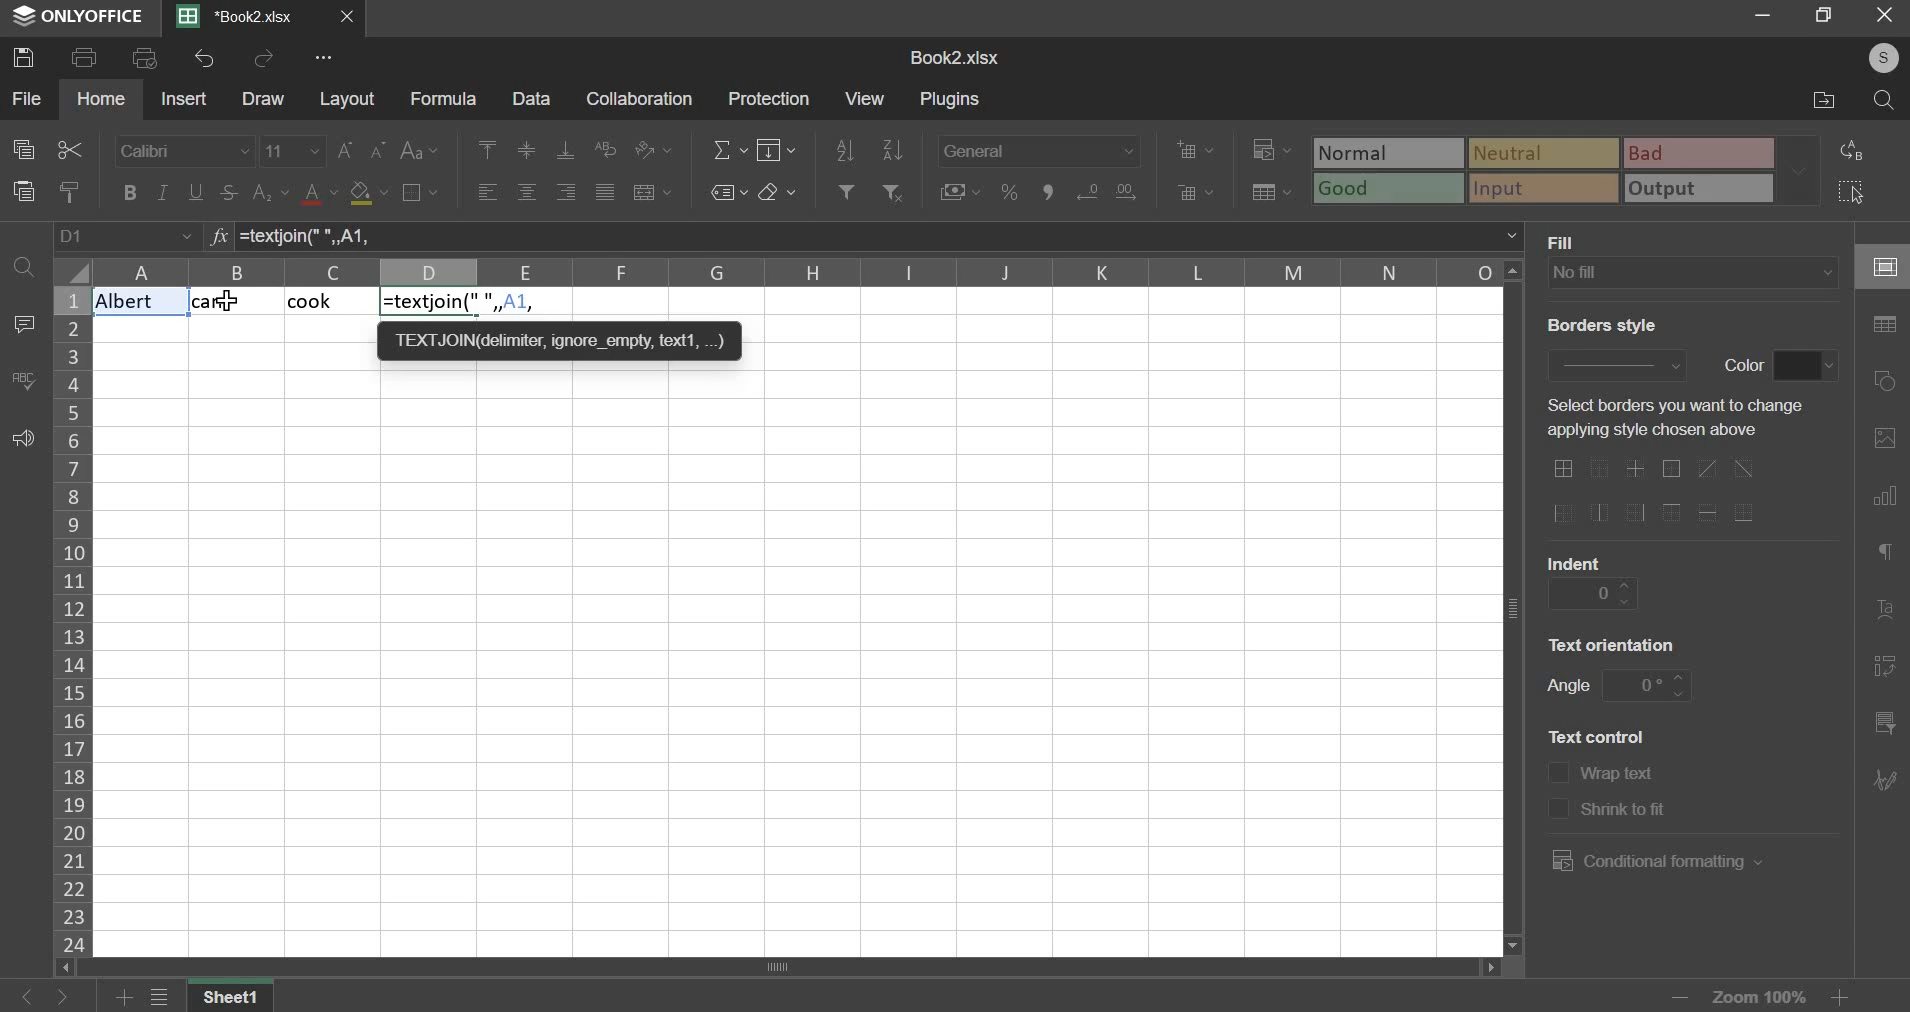  Describe the element at coordinates (1883, 555) in the screenshot. I see `paragraph` at that location.